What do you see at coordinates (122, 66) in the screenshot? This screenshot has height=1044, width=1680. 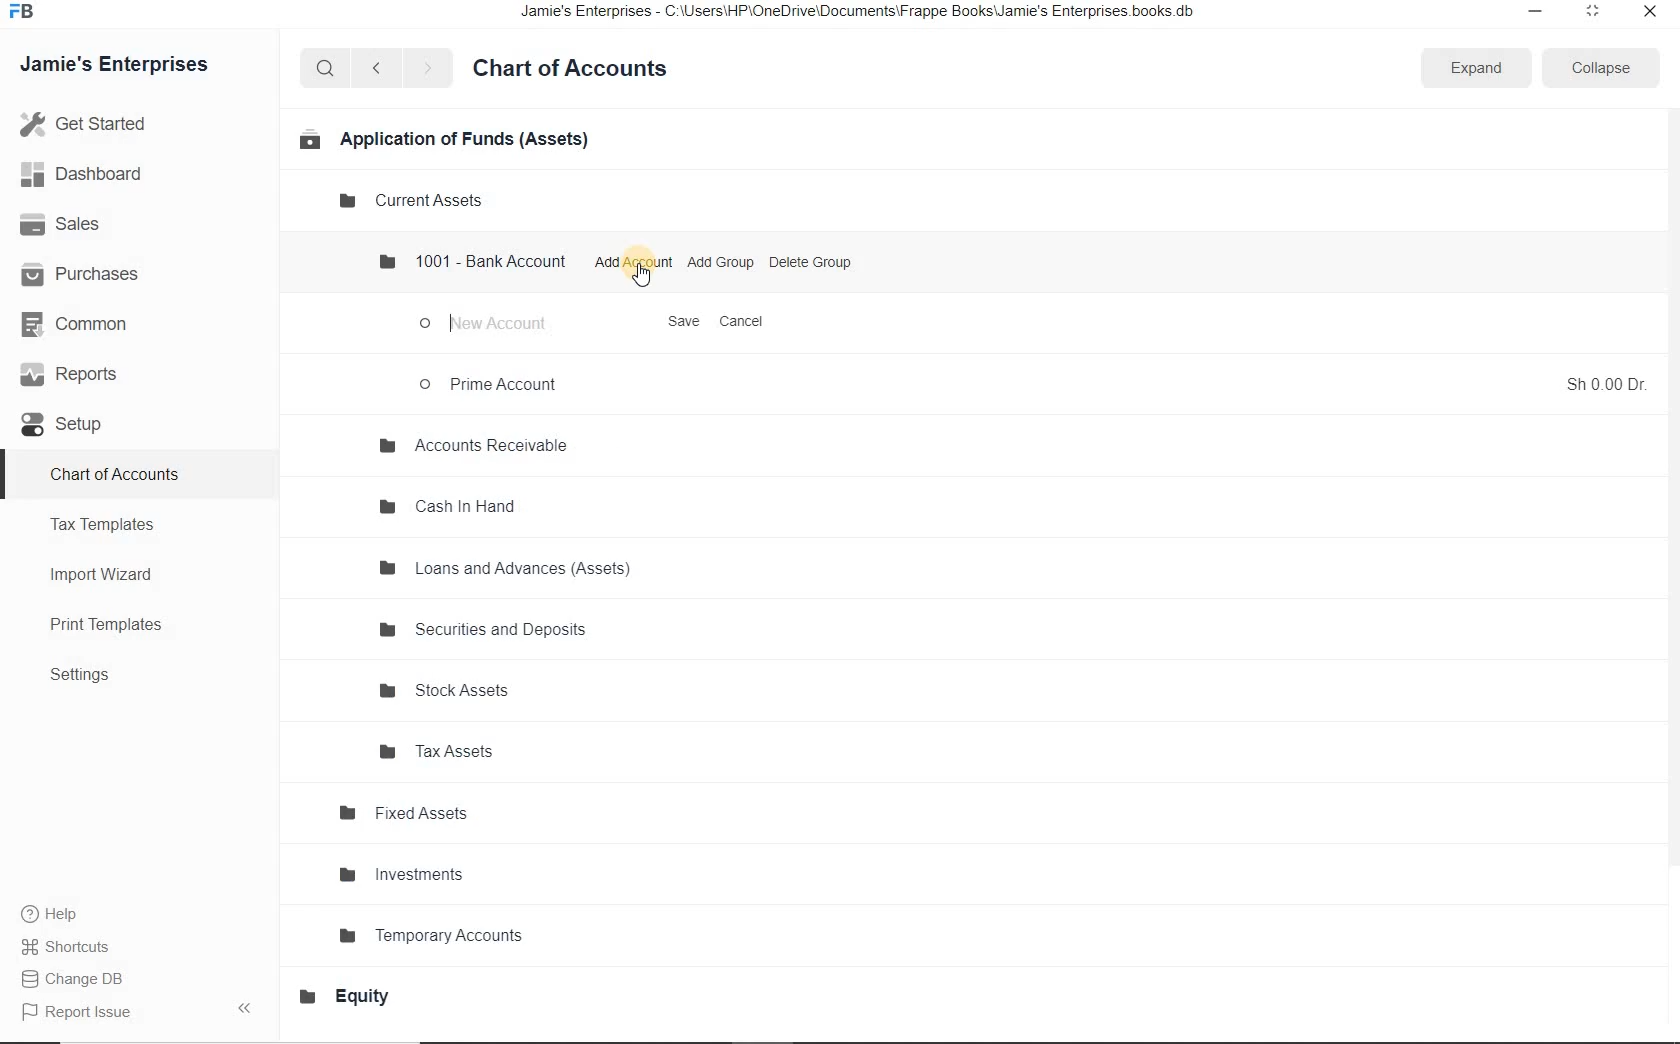 I see `Jamie's Enterprises` at bounding box center [122, 66].